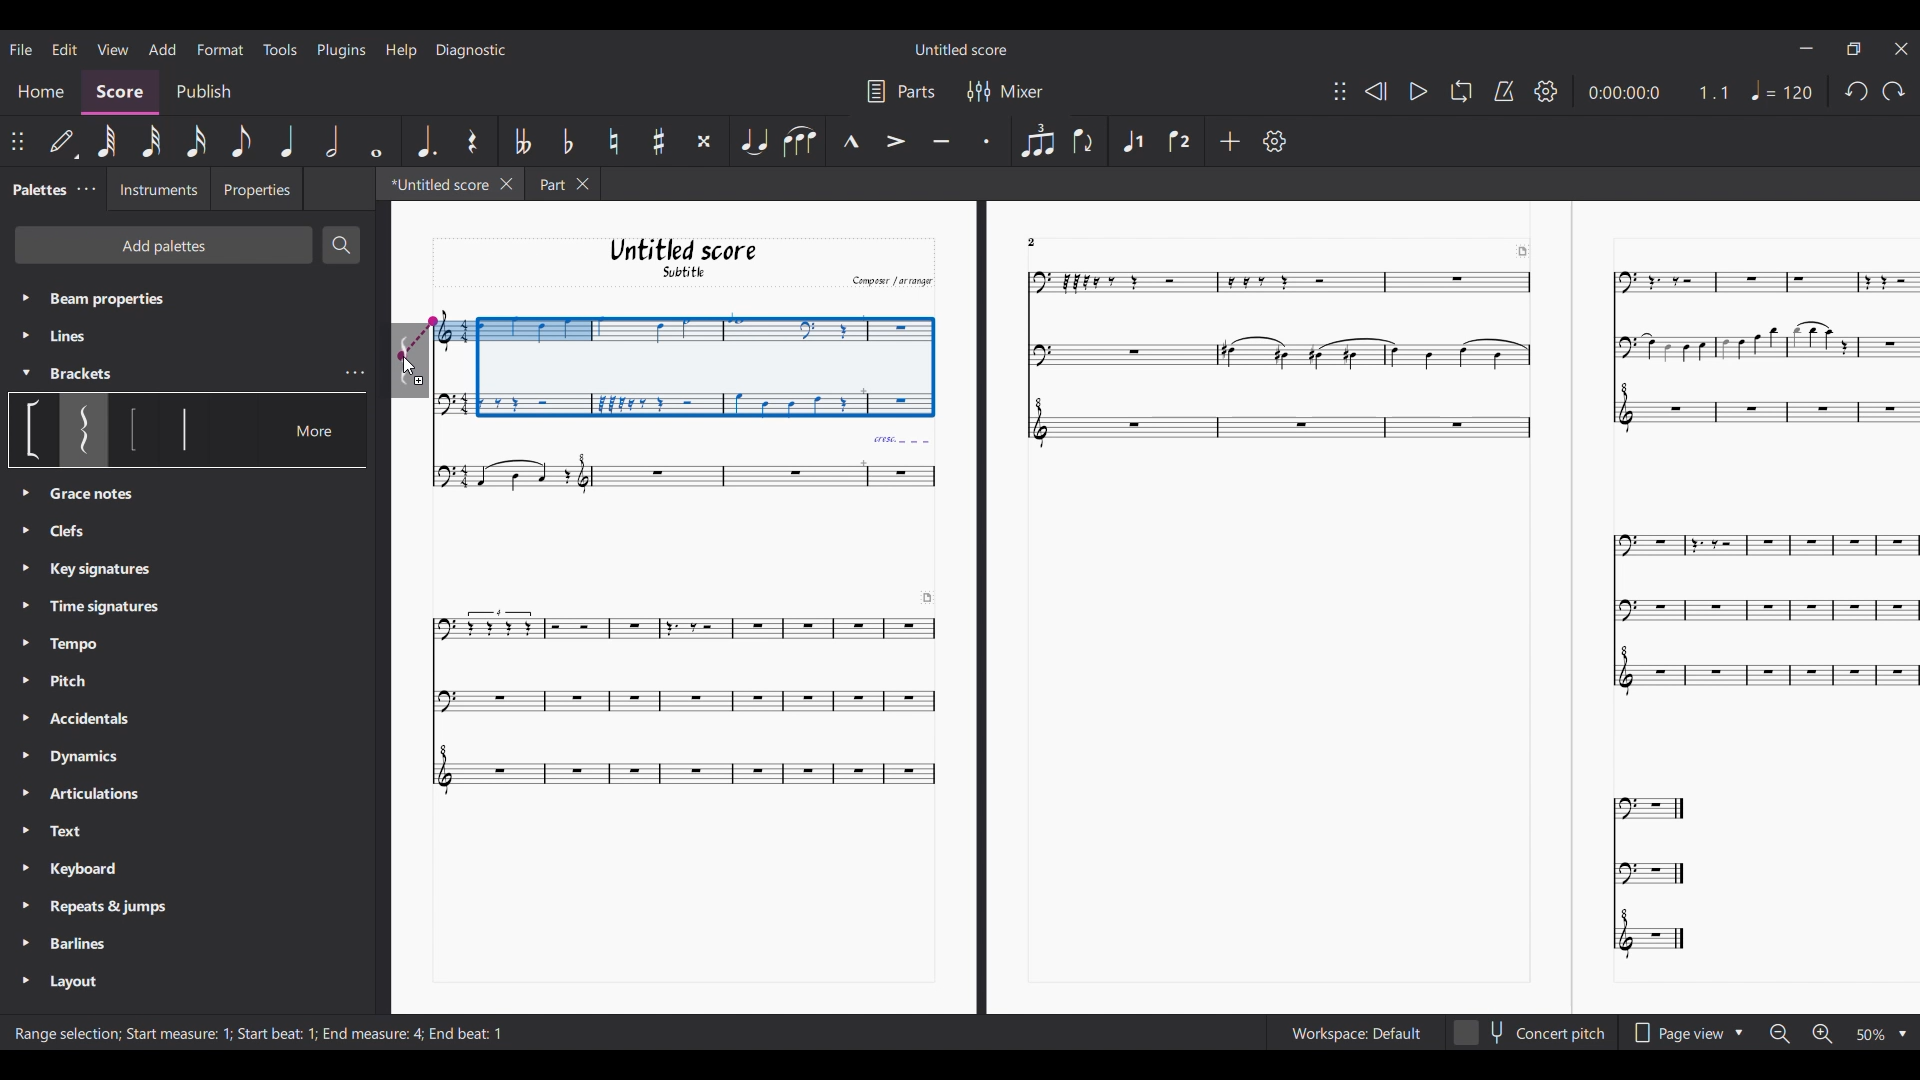  What do you see at coordinates (134, 430) in the screenshot?
I see `Option under bracket section` at bounding box center [134, 430].